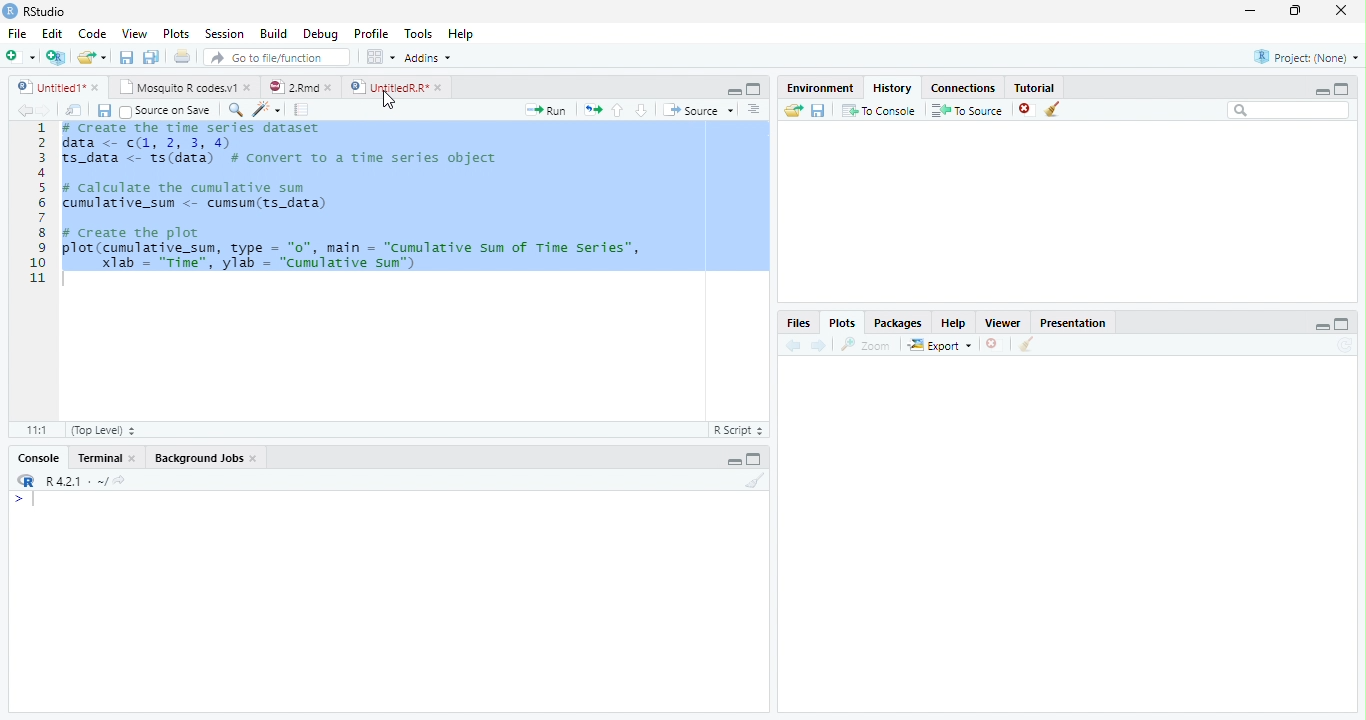 This screenshot has height=720, width=1366. What do you see at coordinates (58, 88) in the screenshot?
I see `Untitled` at bounding box center [58, 88].